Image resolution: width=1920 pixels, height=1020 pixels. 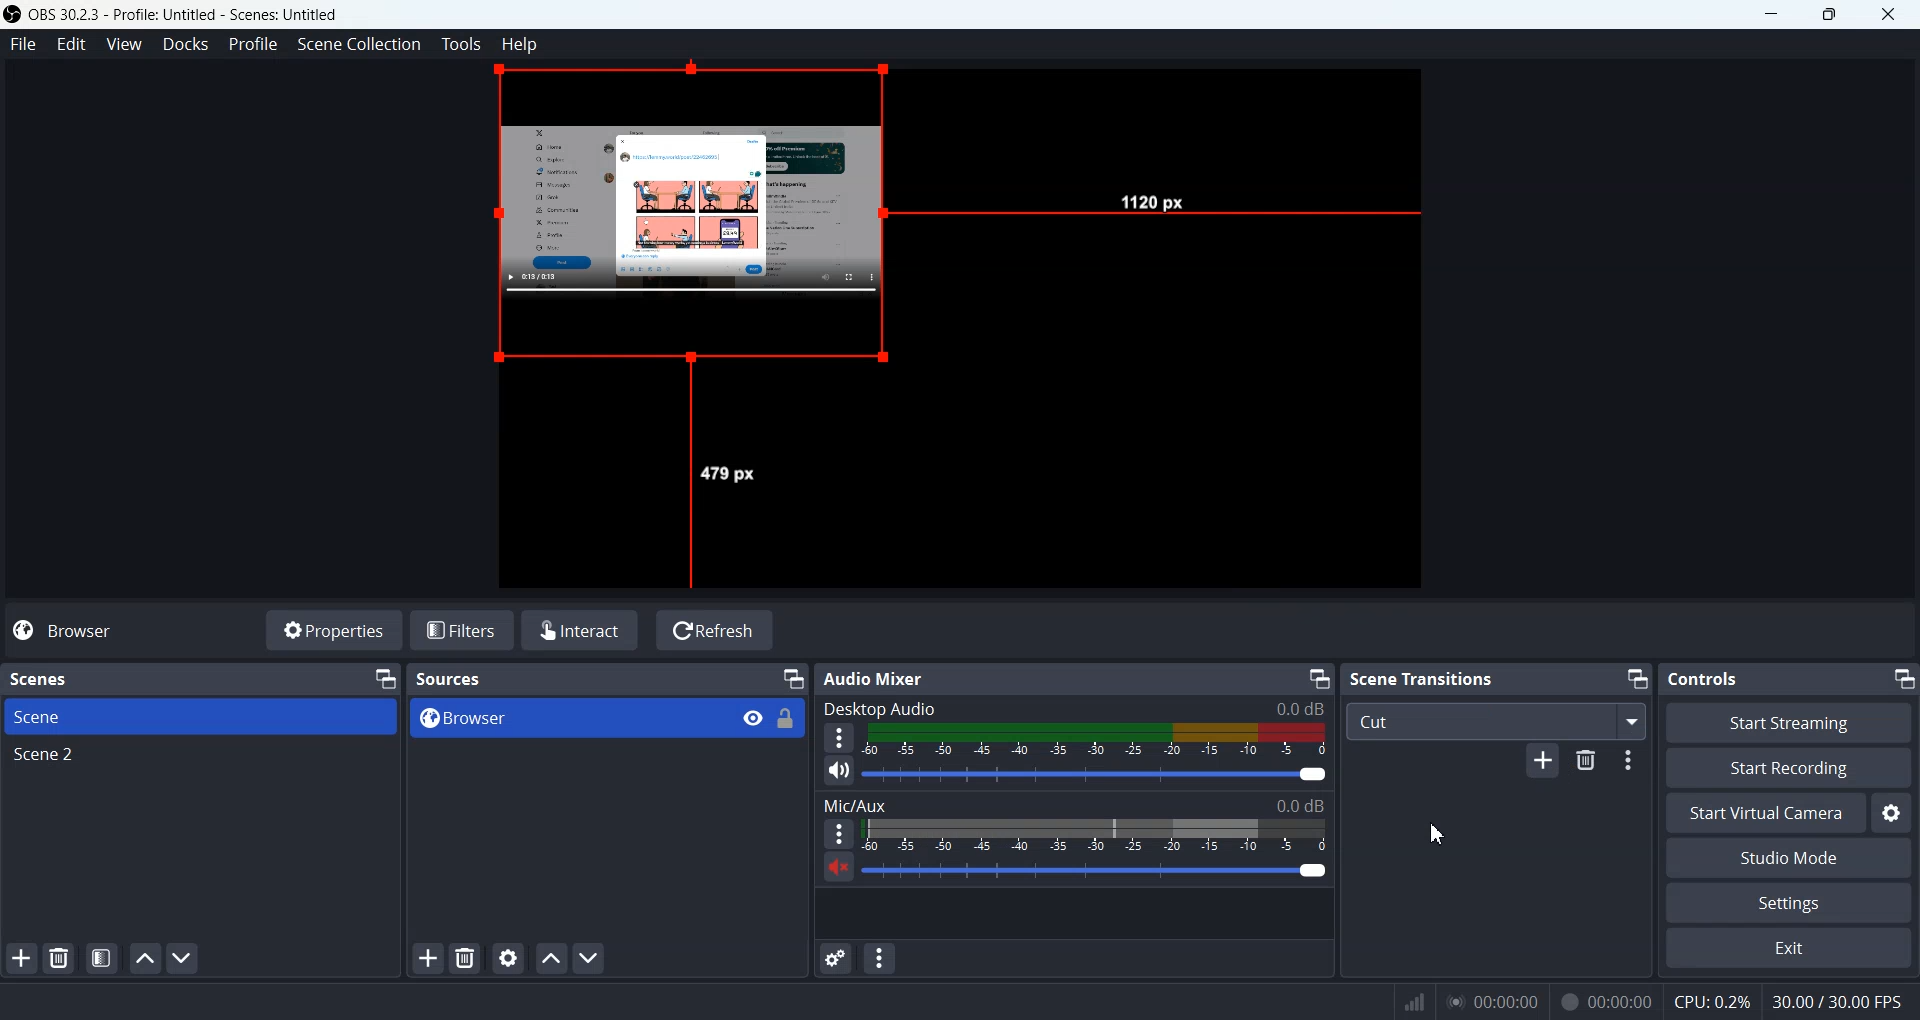 What do you see at coordinates (462, 44) in the screenshot?
I see `Tools` at bounding box center [462, 44].